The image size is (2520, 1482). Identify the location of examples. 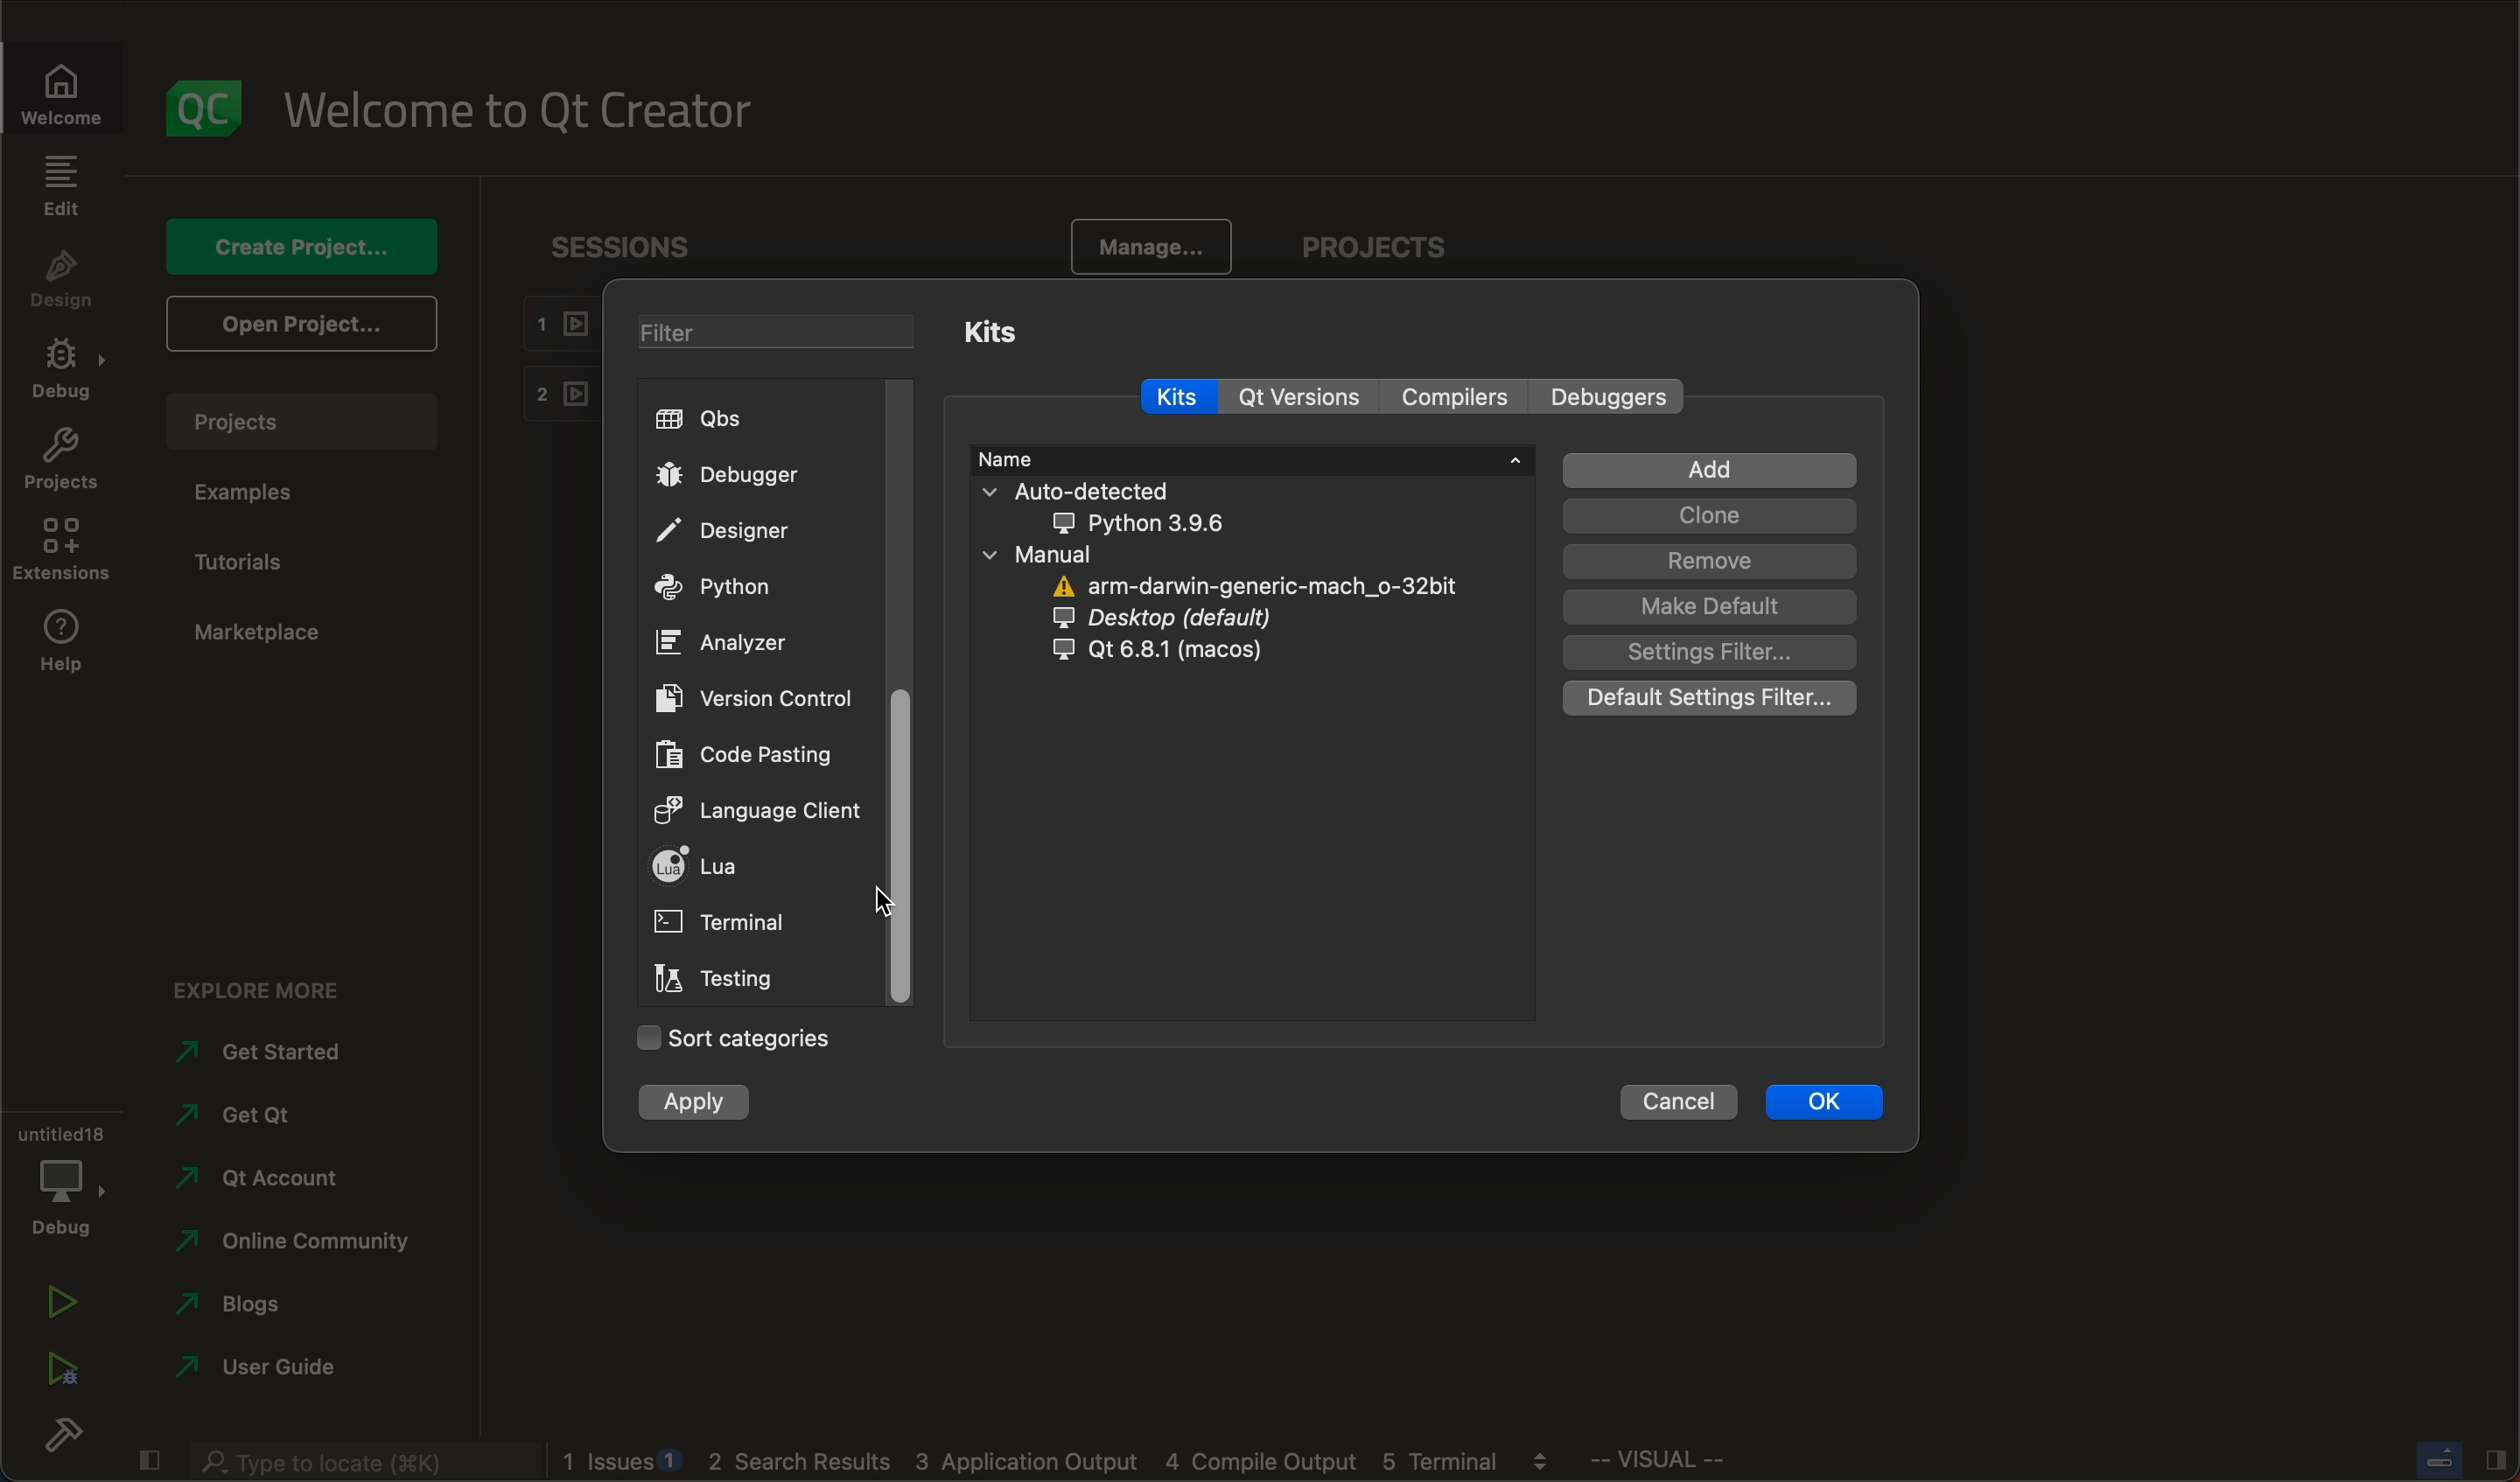
(264, 493).